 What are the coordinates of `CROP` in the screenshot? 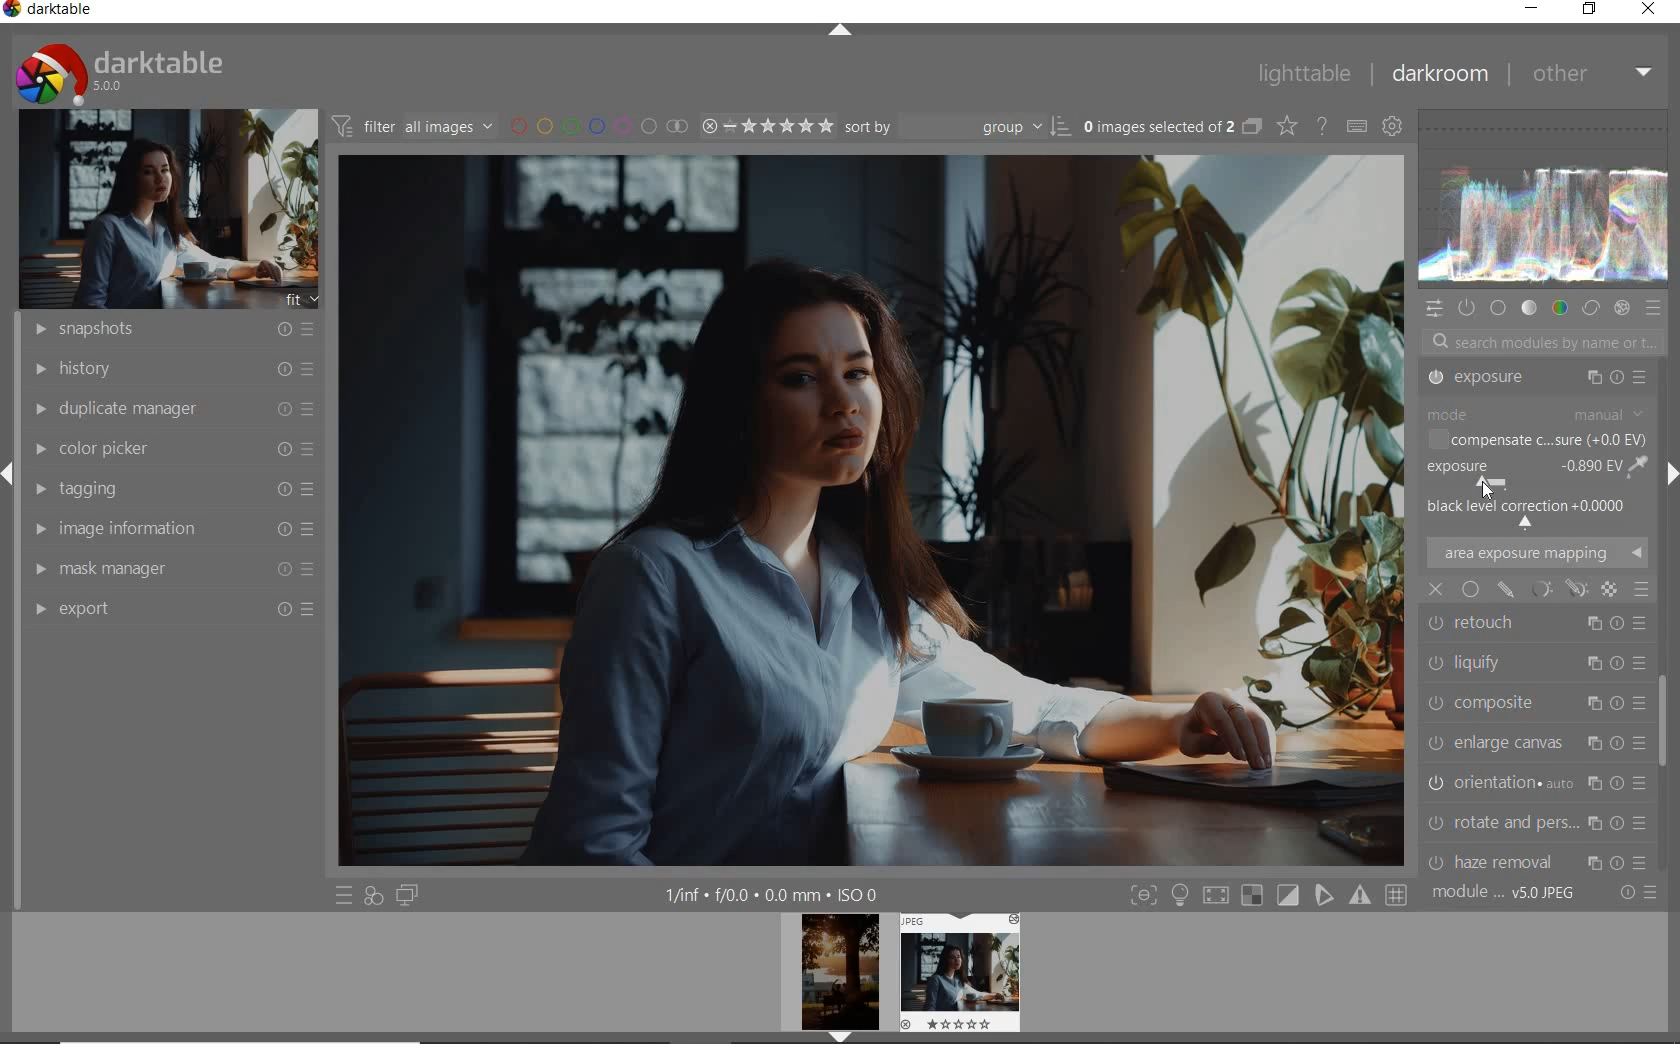 It's located at (1536, 381).